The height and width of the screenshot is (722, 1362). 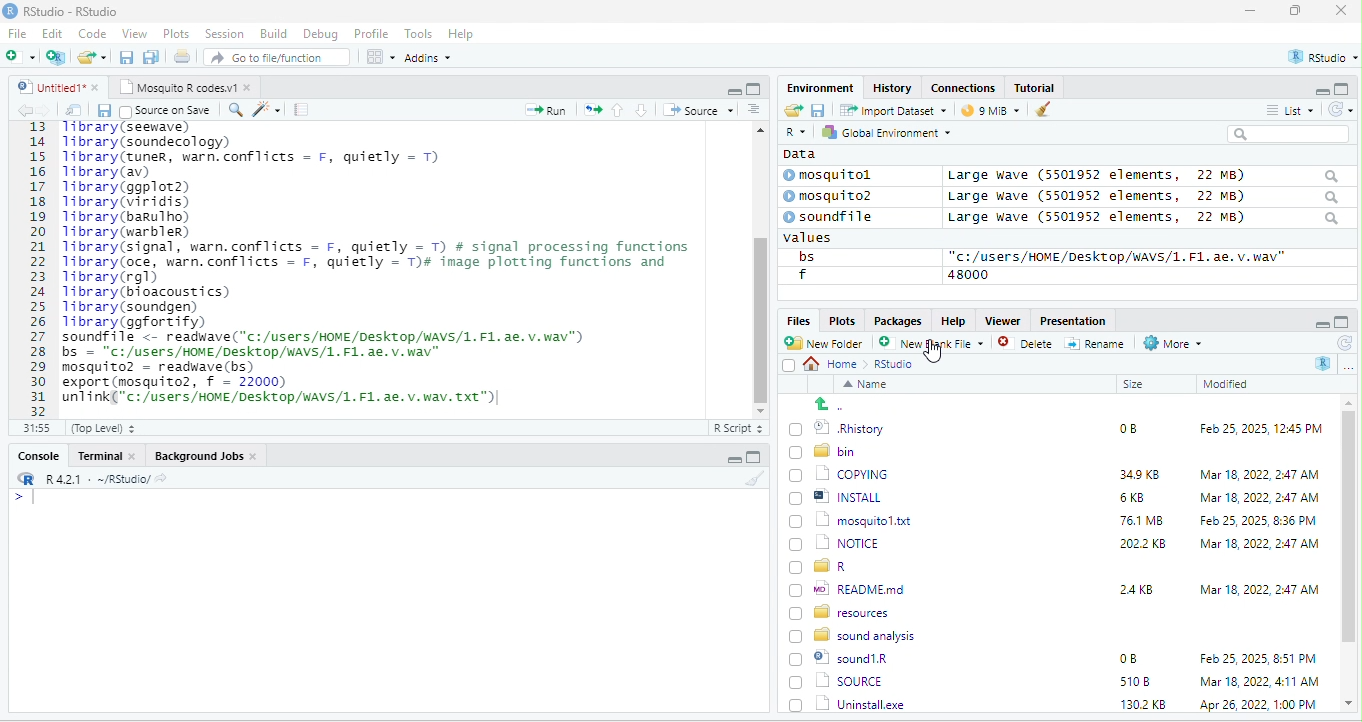 What do you see at coordinates (320, 33) in the screenshot?
I see `Debug` at bounding box center [320, 33].